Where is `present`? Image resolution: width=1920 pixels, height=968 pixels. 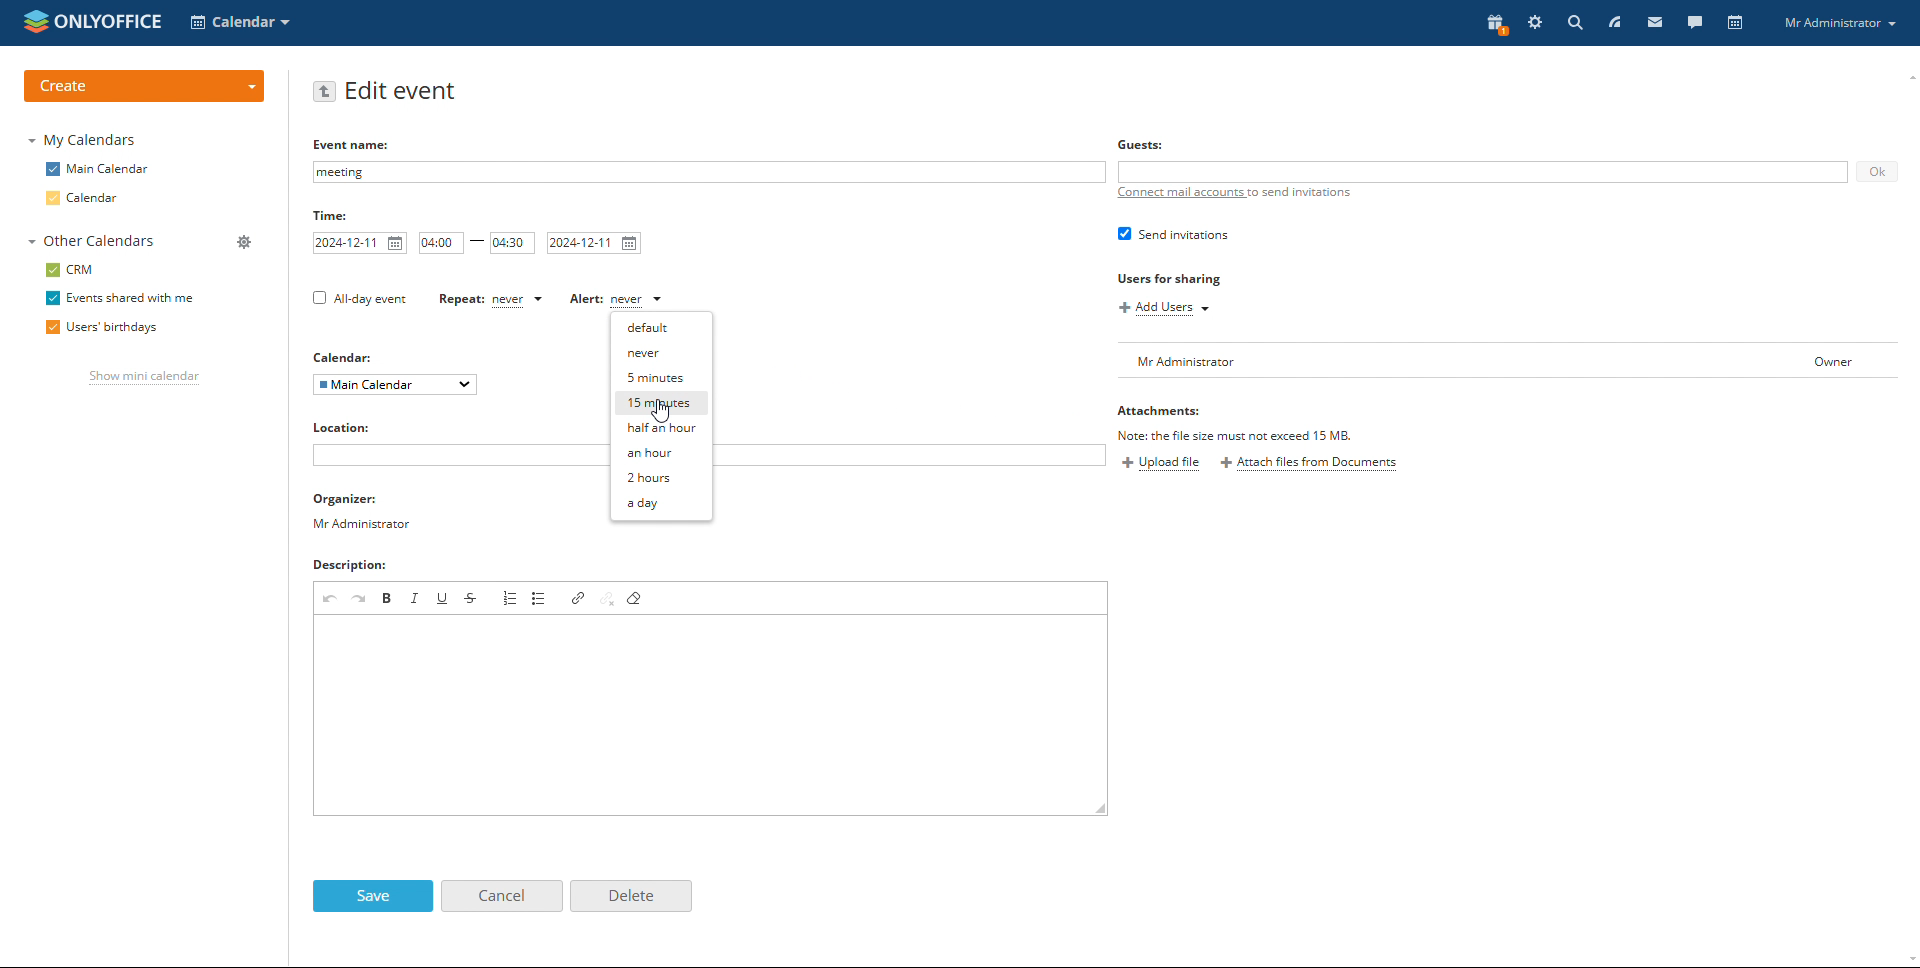
present is located at coordinates (1494, 24).